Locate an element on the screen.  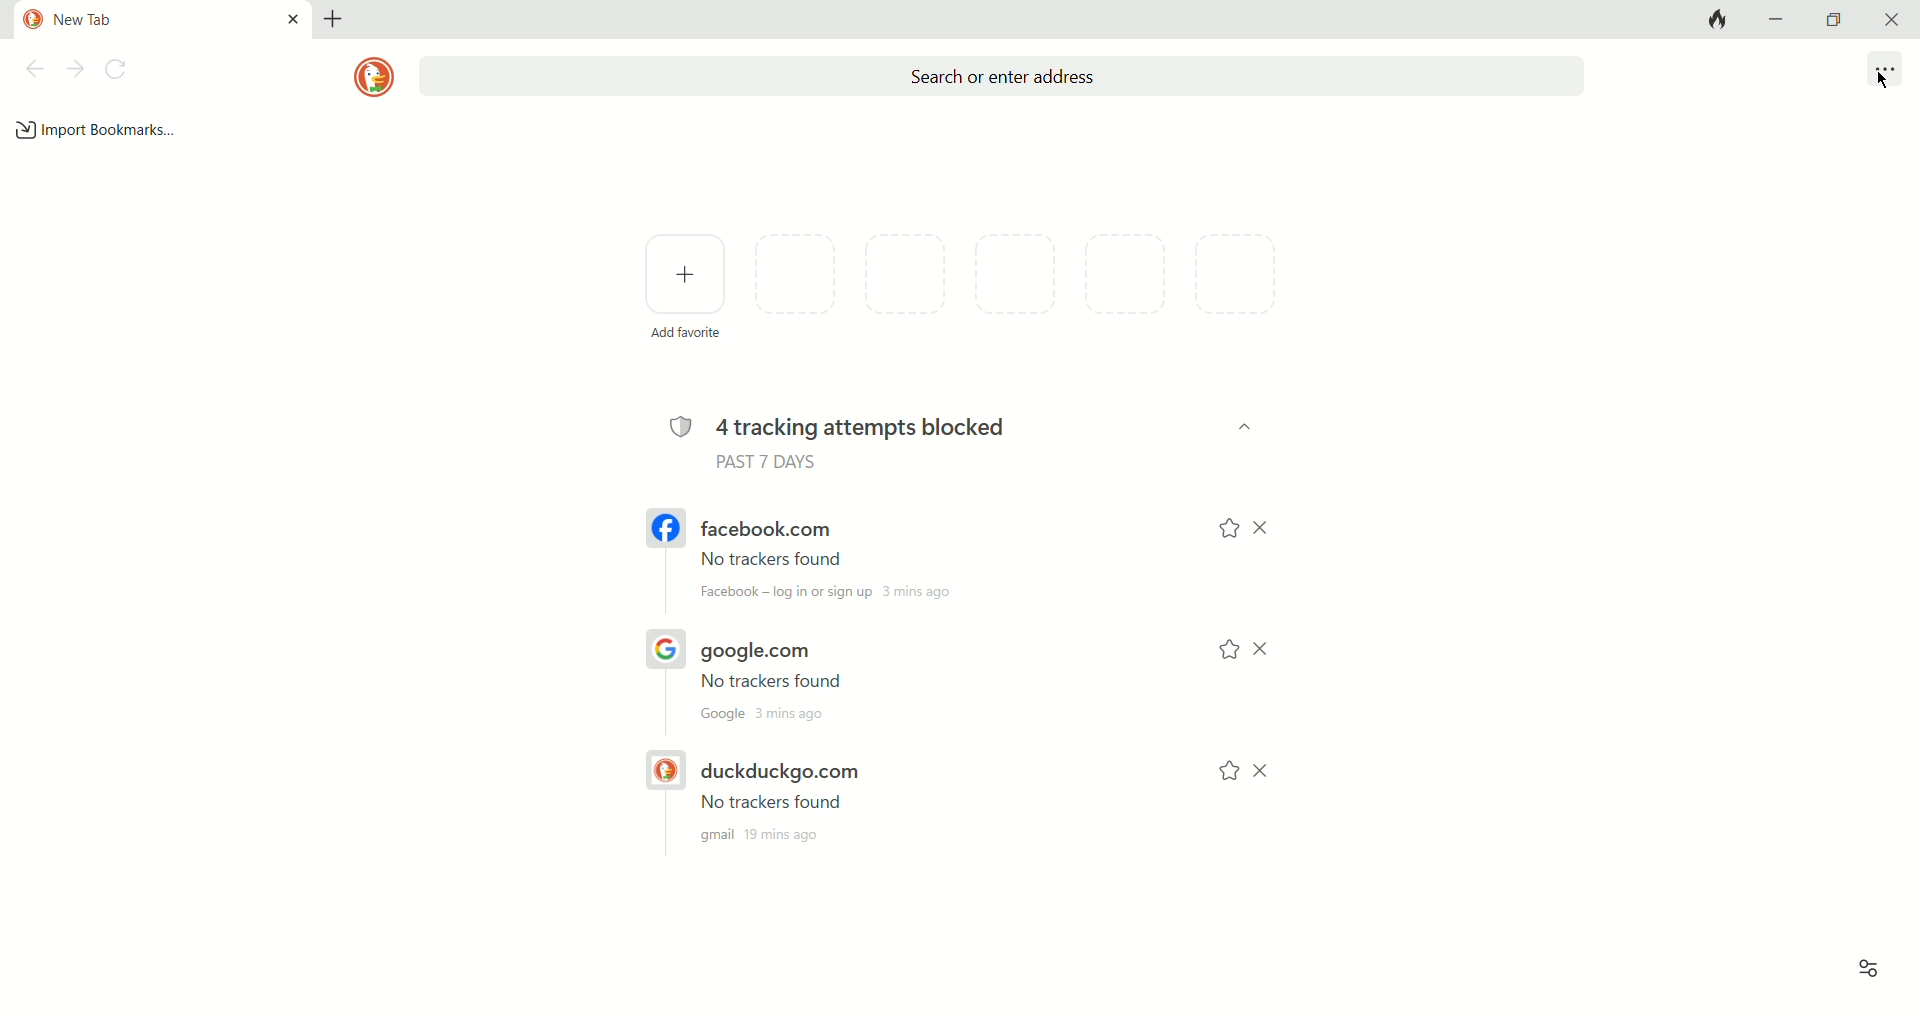
close is located at coordinates (1892, 19).